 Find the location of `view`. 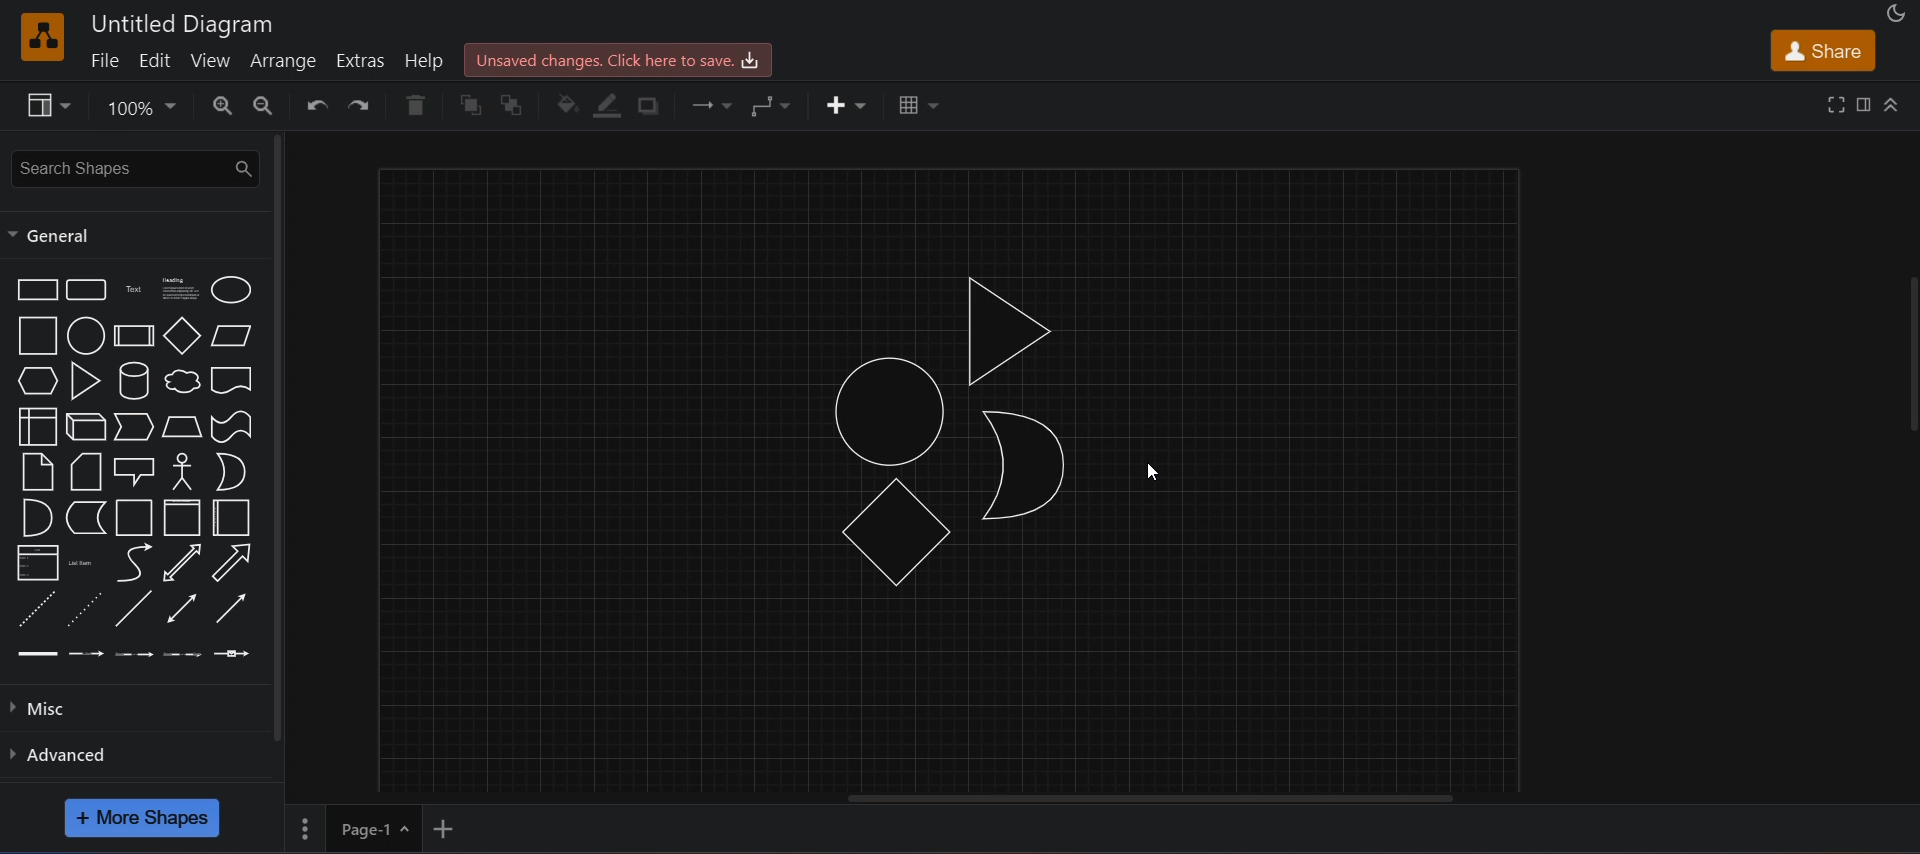

view is located at coordinates (212, 61).